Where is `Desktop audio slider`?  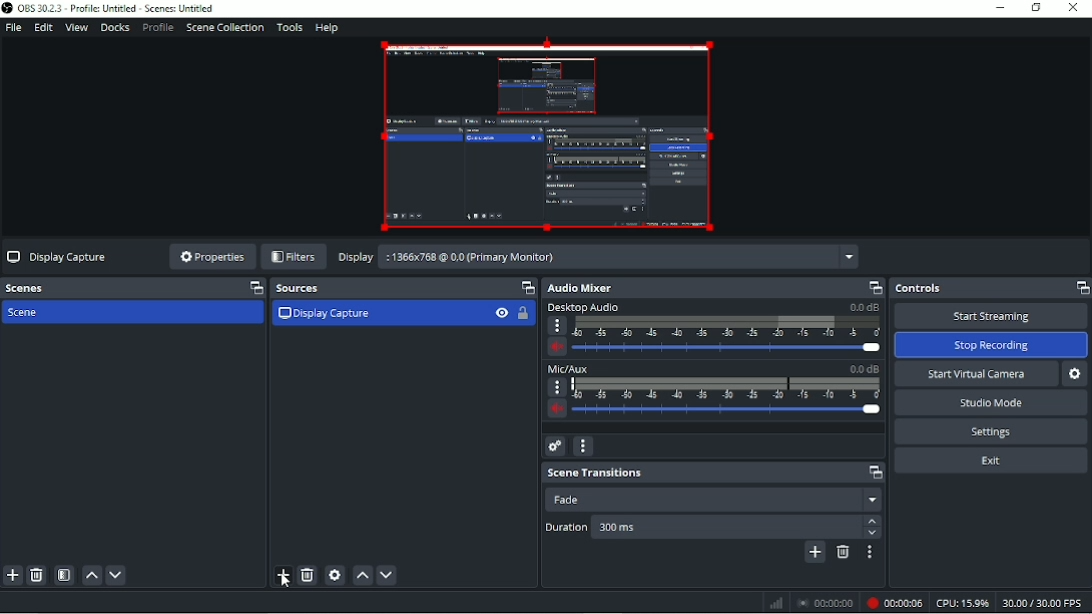 Desktop audio slider is located at coordinates (713, 330).